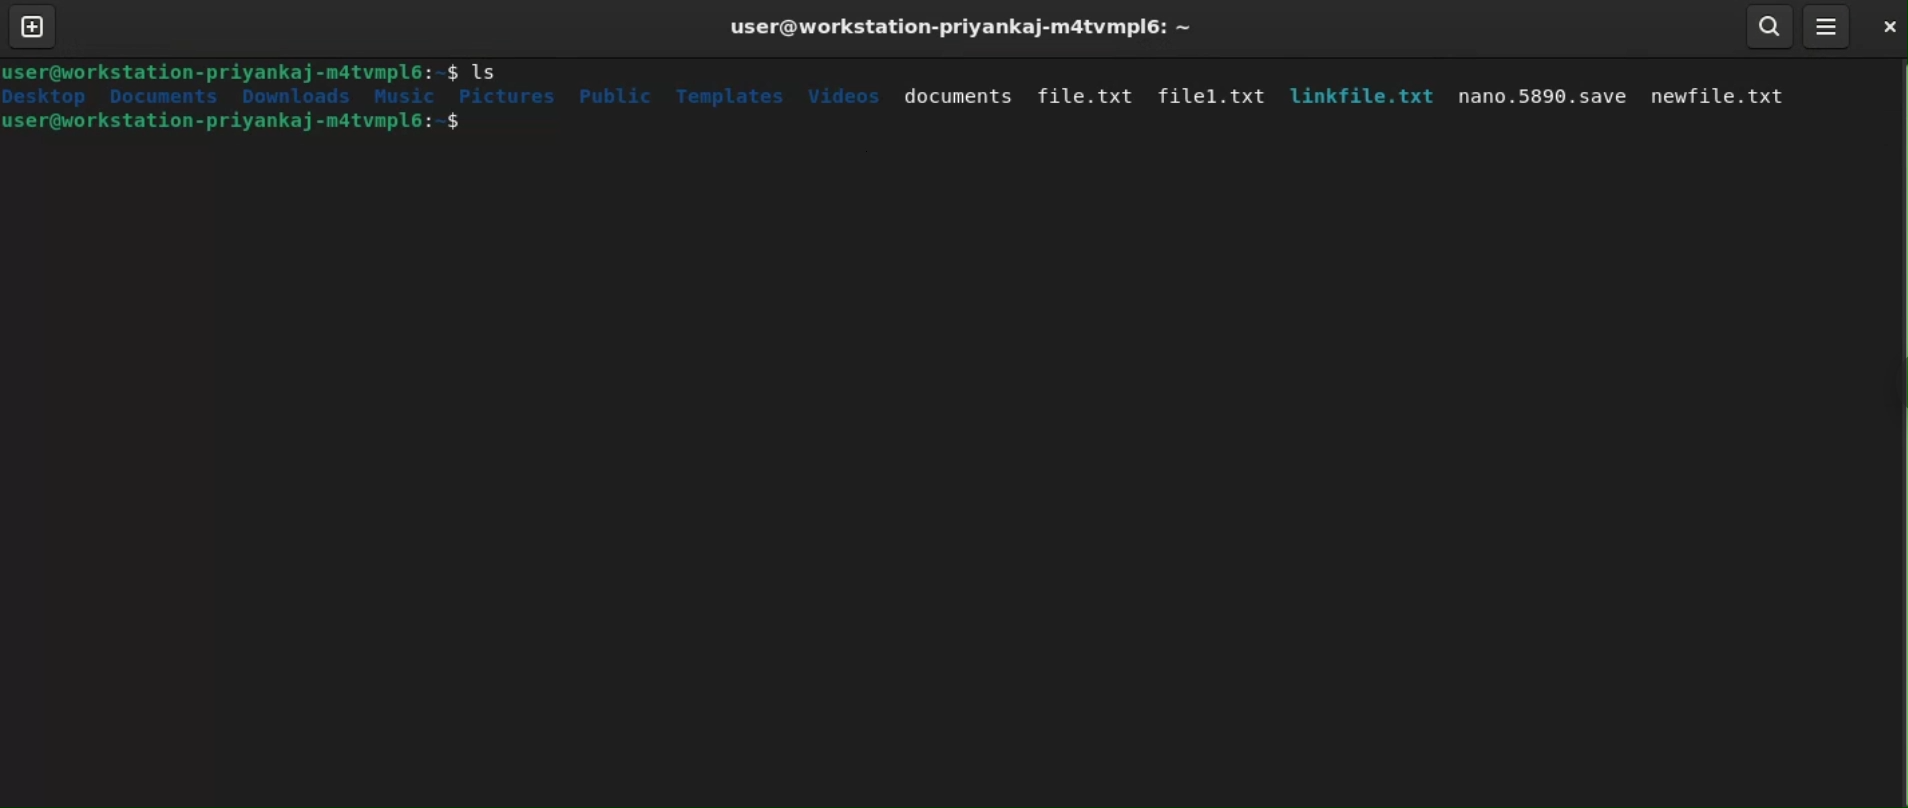 The width and height of the screenshot is (1908, 808). Describe the element at coordinates (957, 27) in the screenshot. I see `user@workstation-priyankaj-m4tvmpl6: ~` at that location.